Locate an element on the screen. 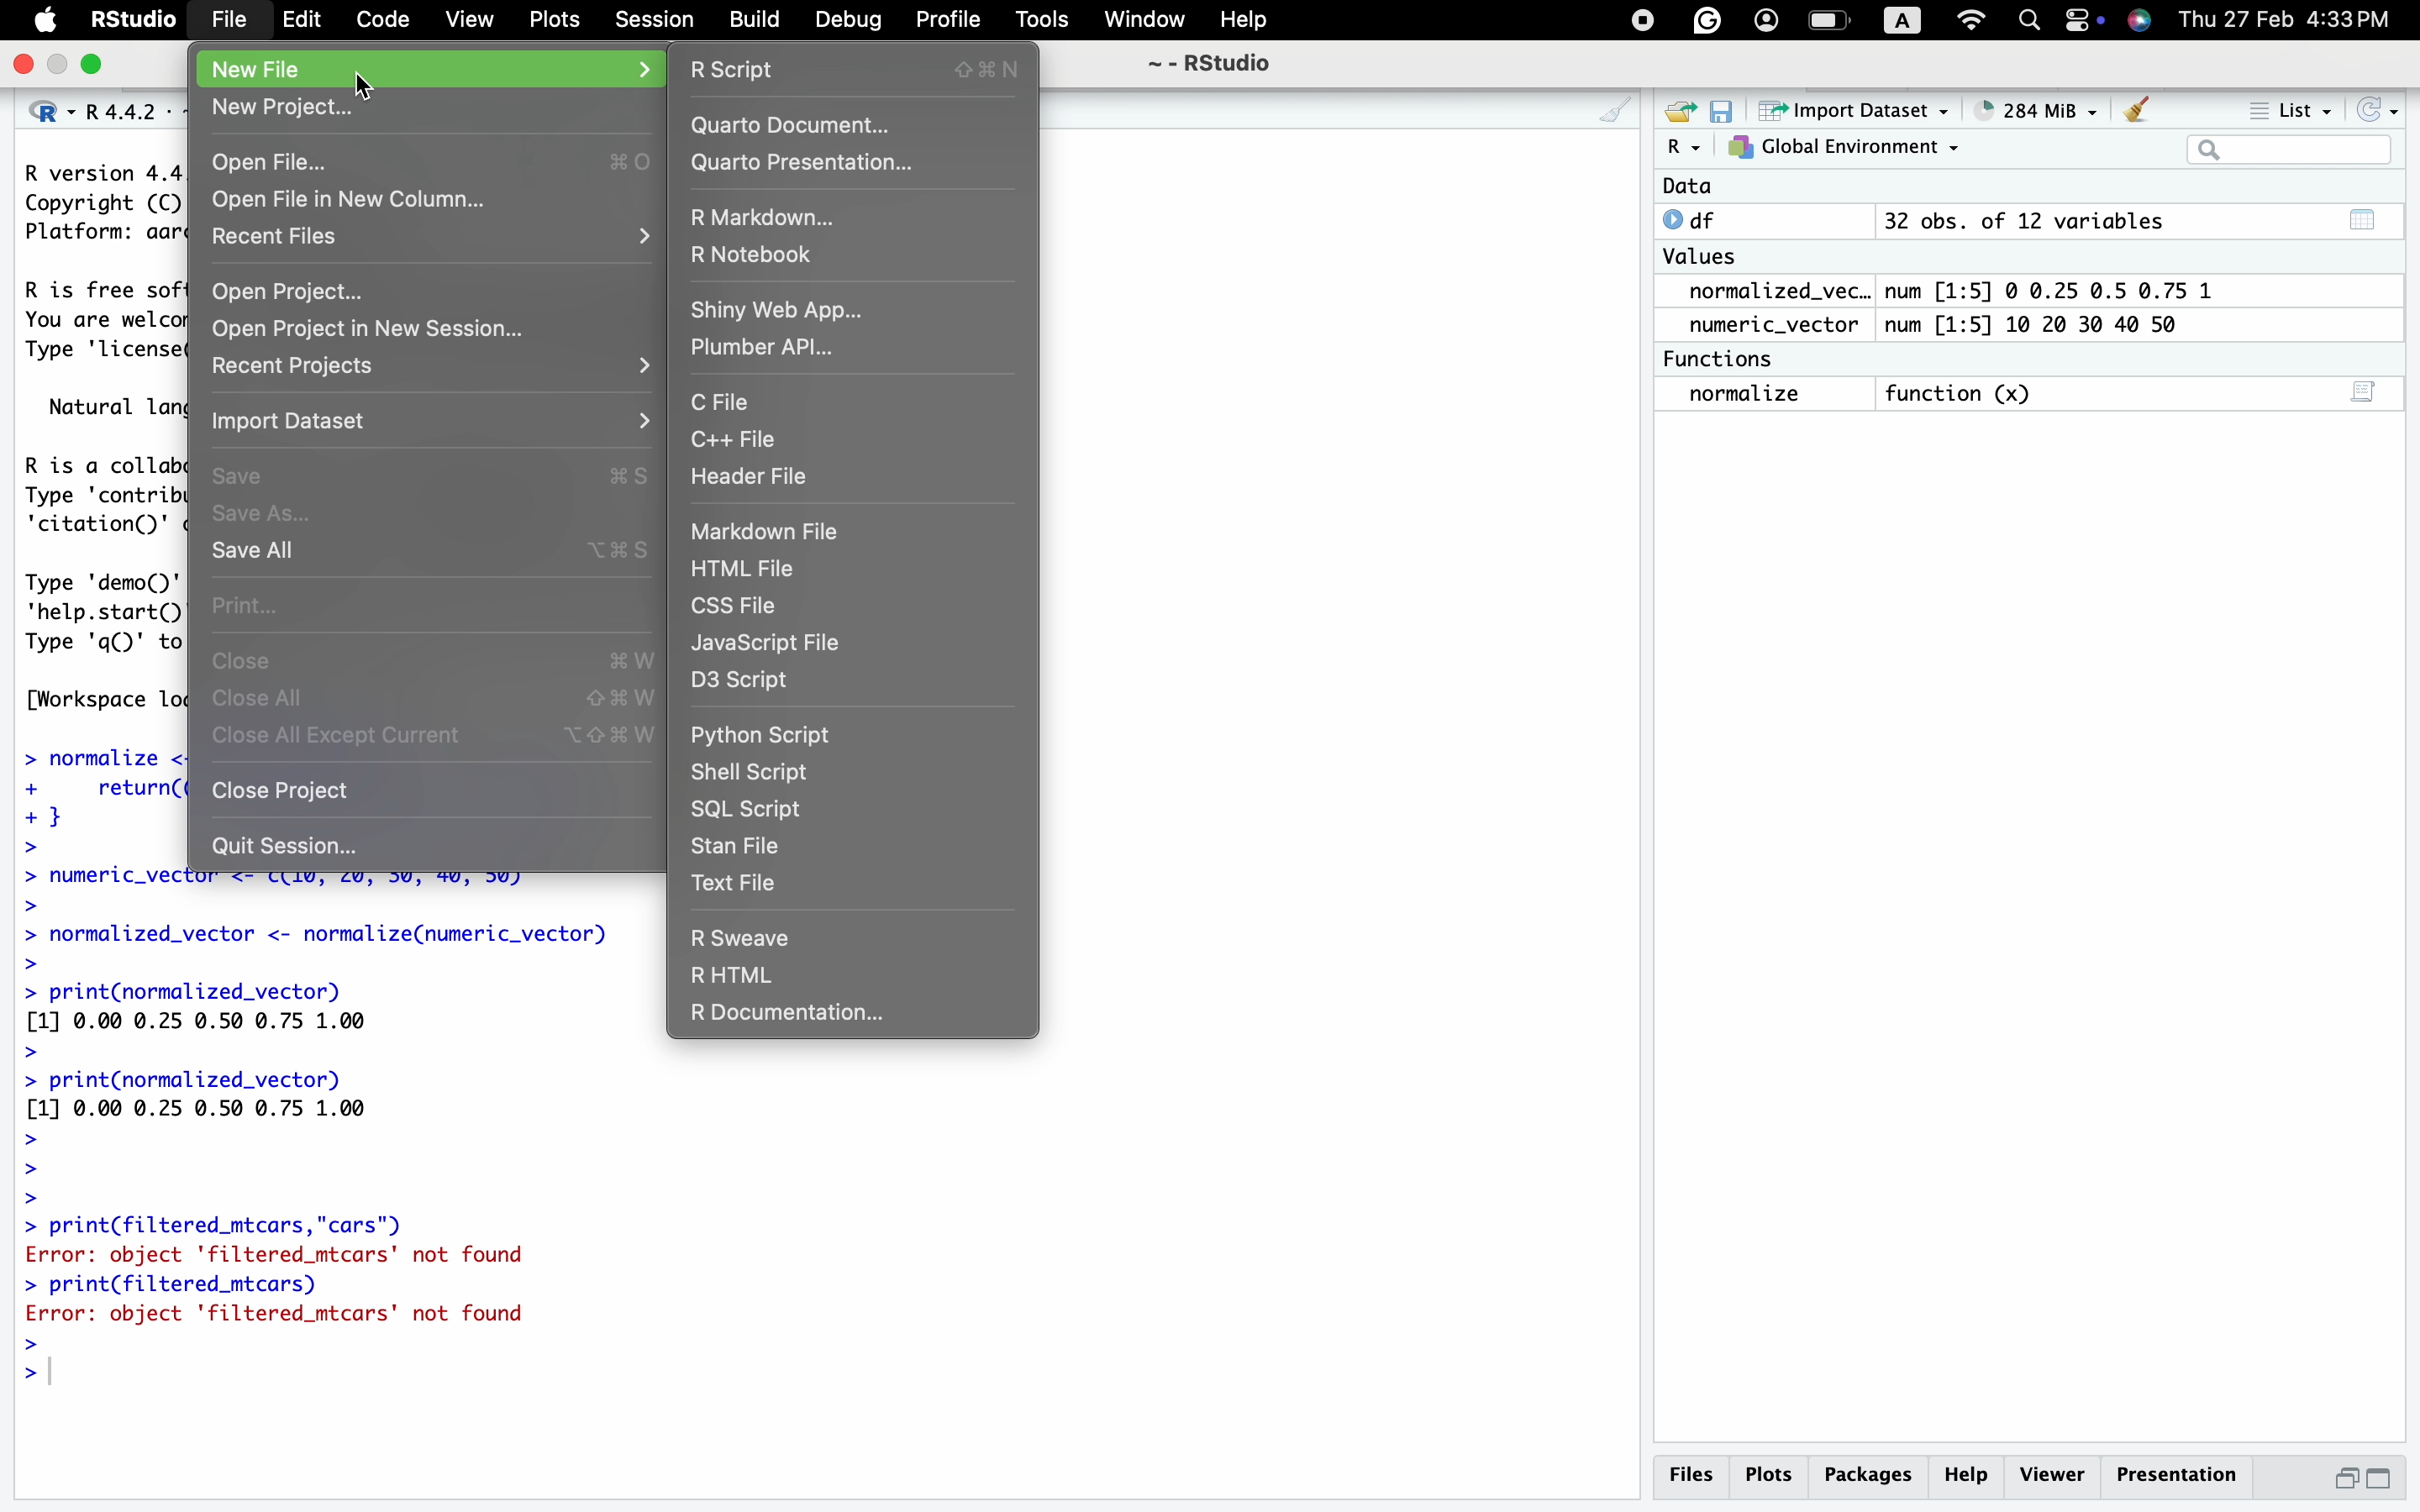 The height and width of the screenshot is (1512, 2420). R 4.4.2 is located at coordinates (93, 114).